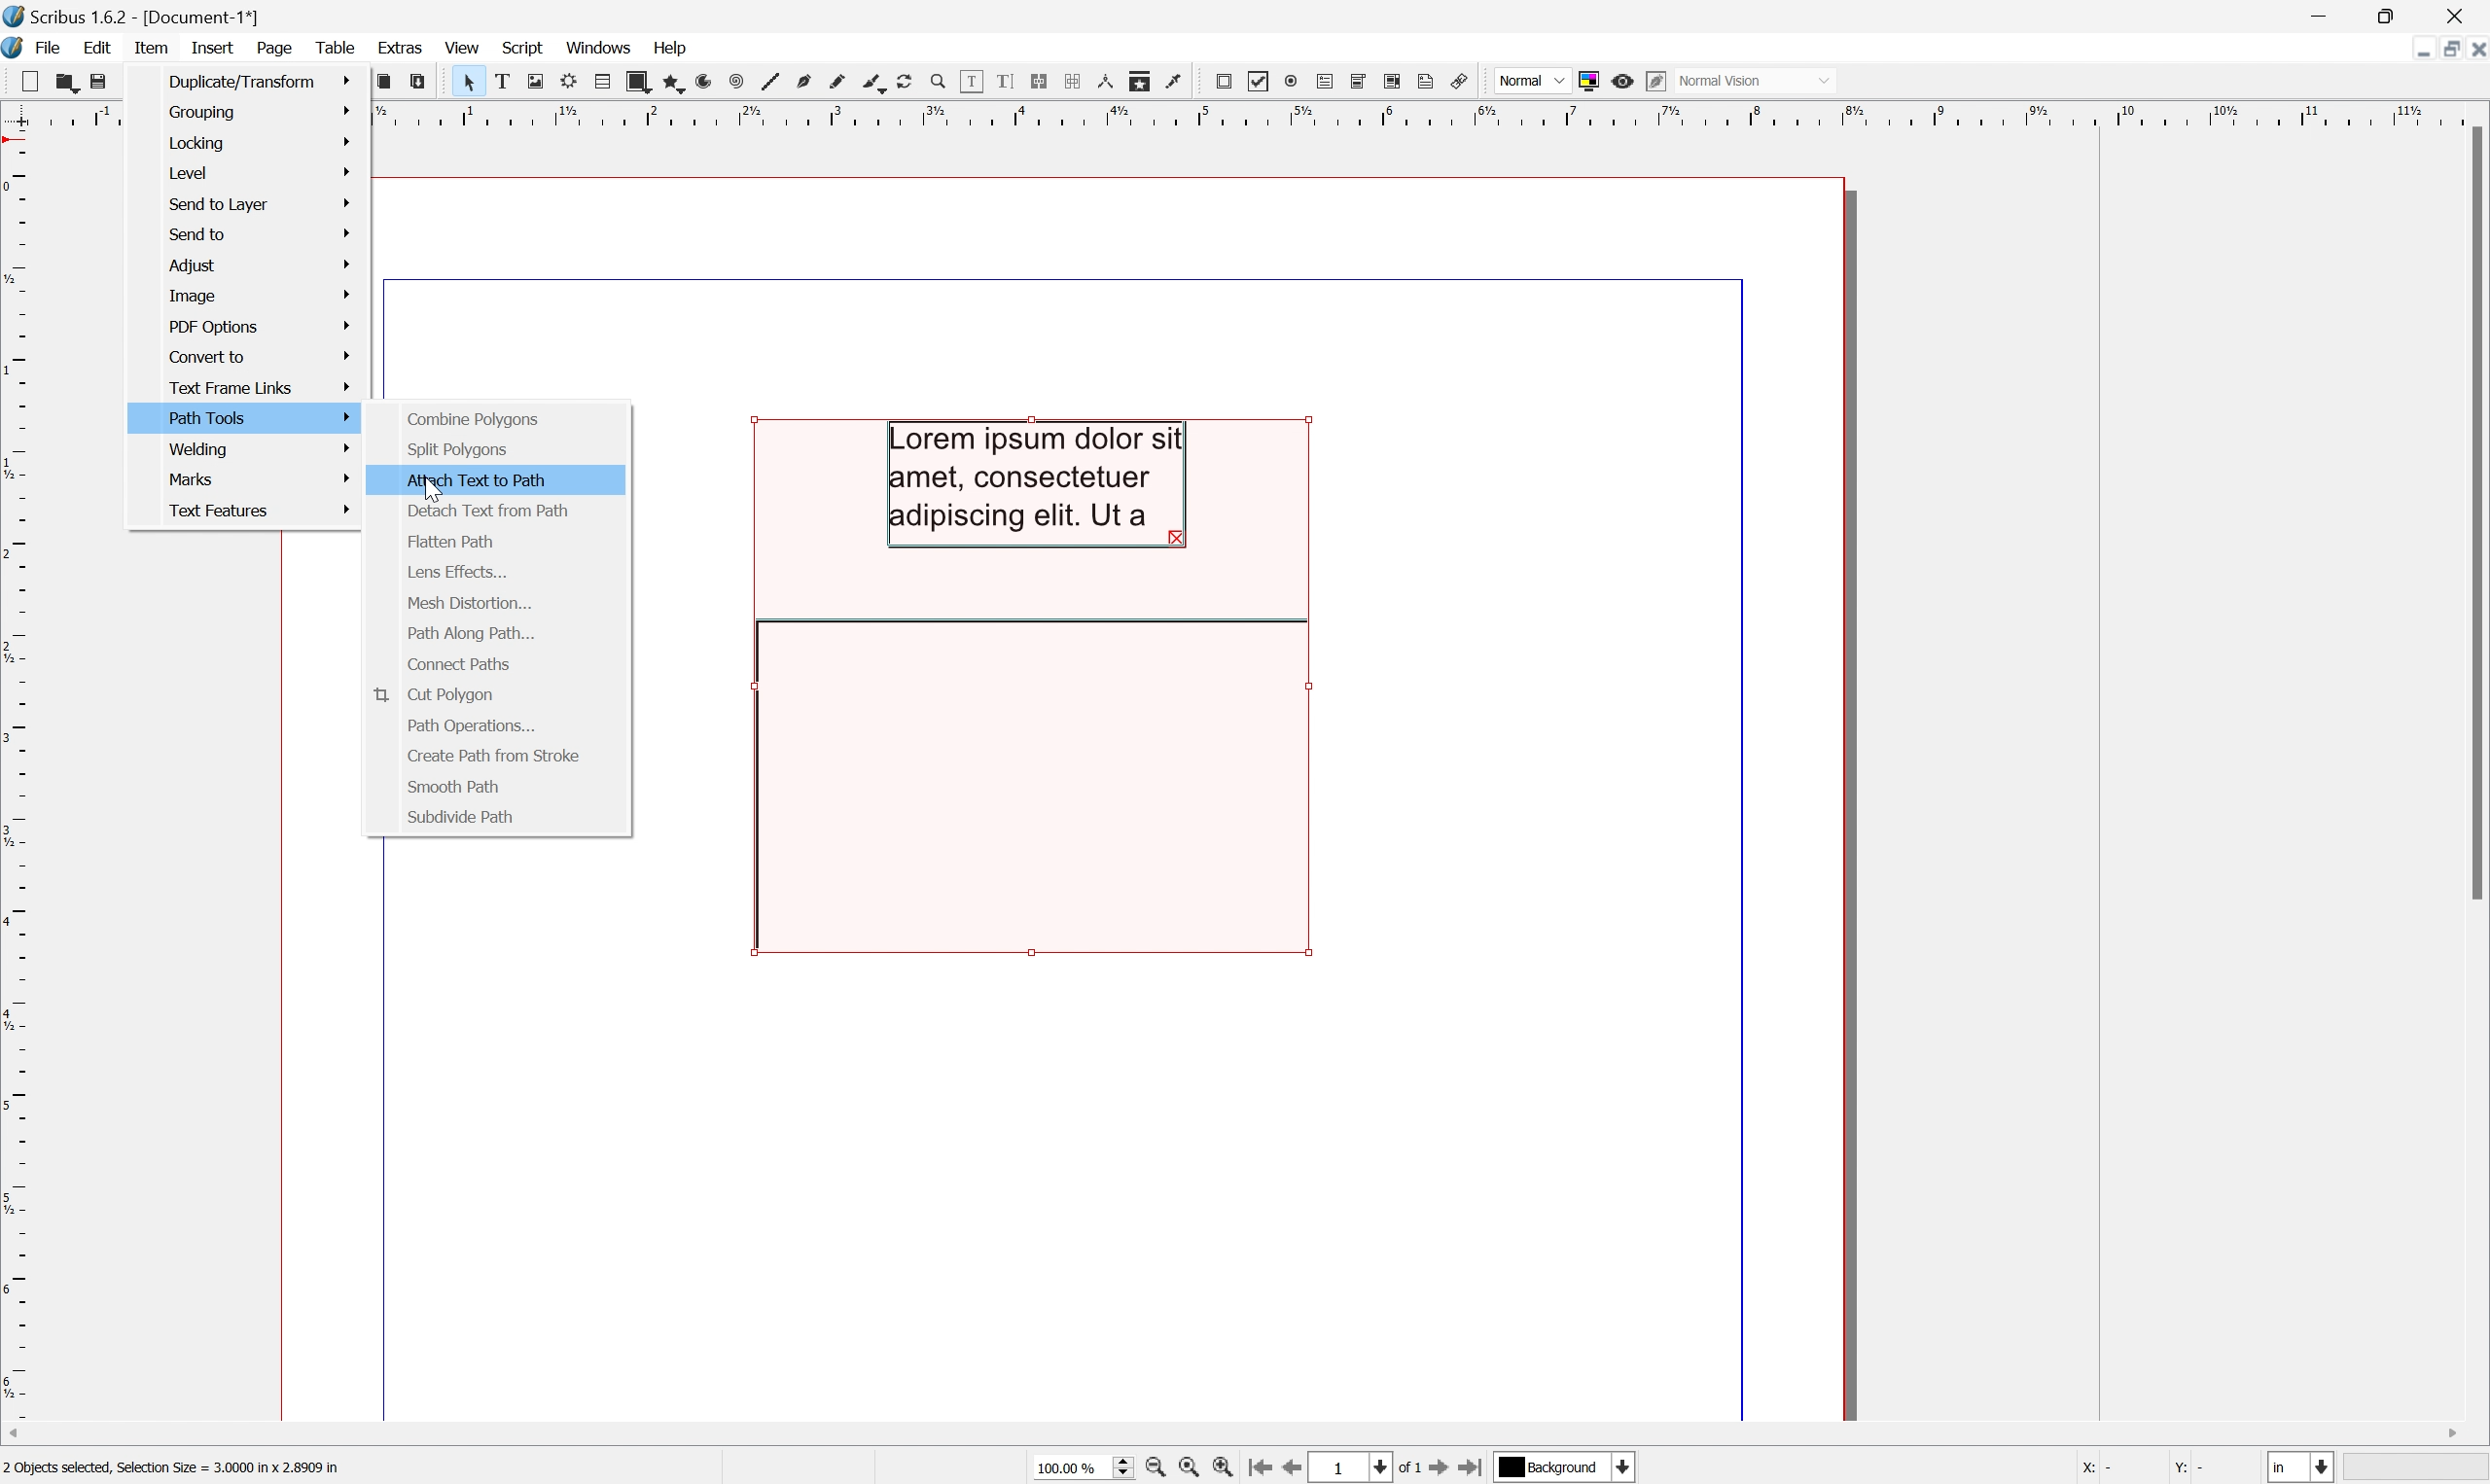 The width and height of the screenshot is (2490, 1484). What do you see at coordinates (1040, 484) in the screenshot?
I see `Lorem ipsum dolor sit amet, consectetuer adipiscing elit, Ut a` at bounding box center [1040, 484].